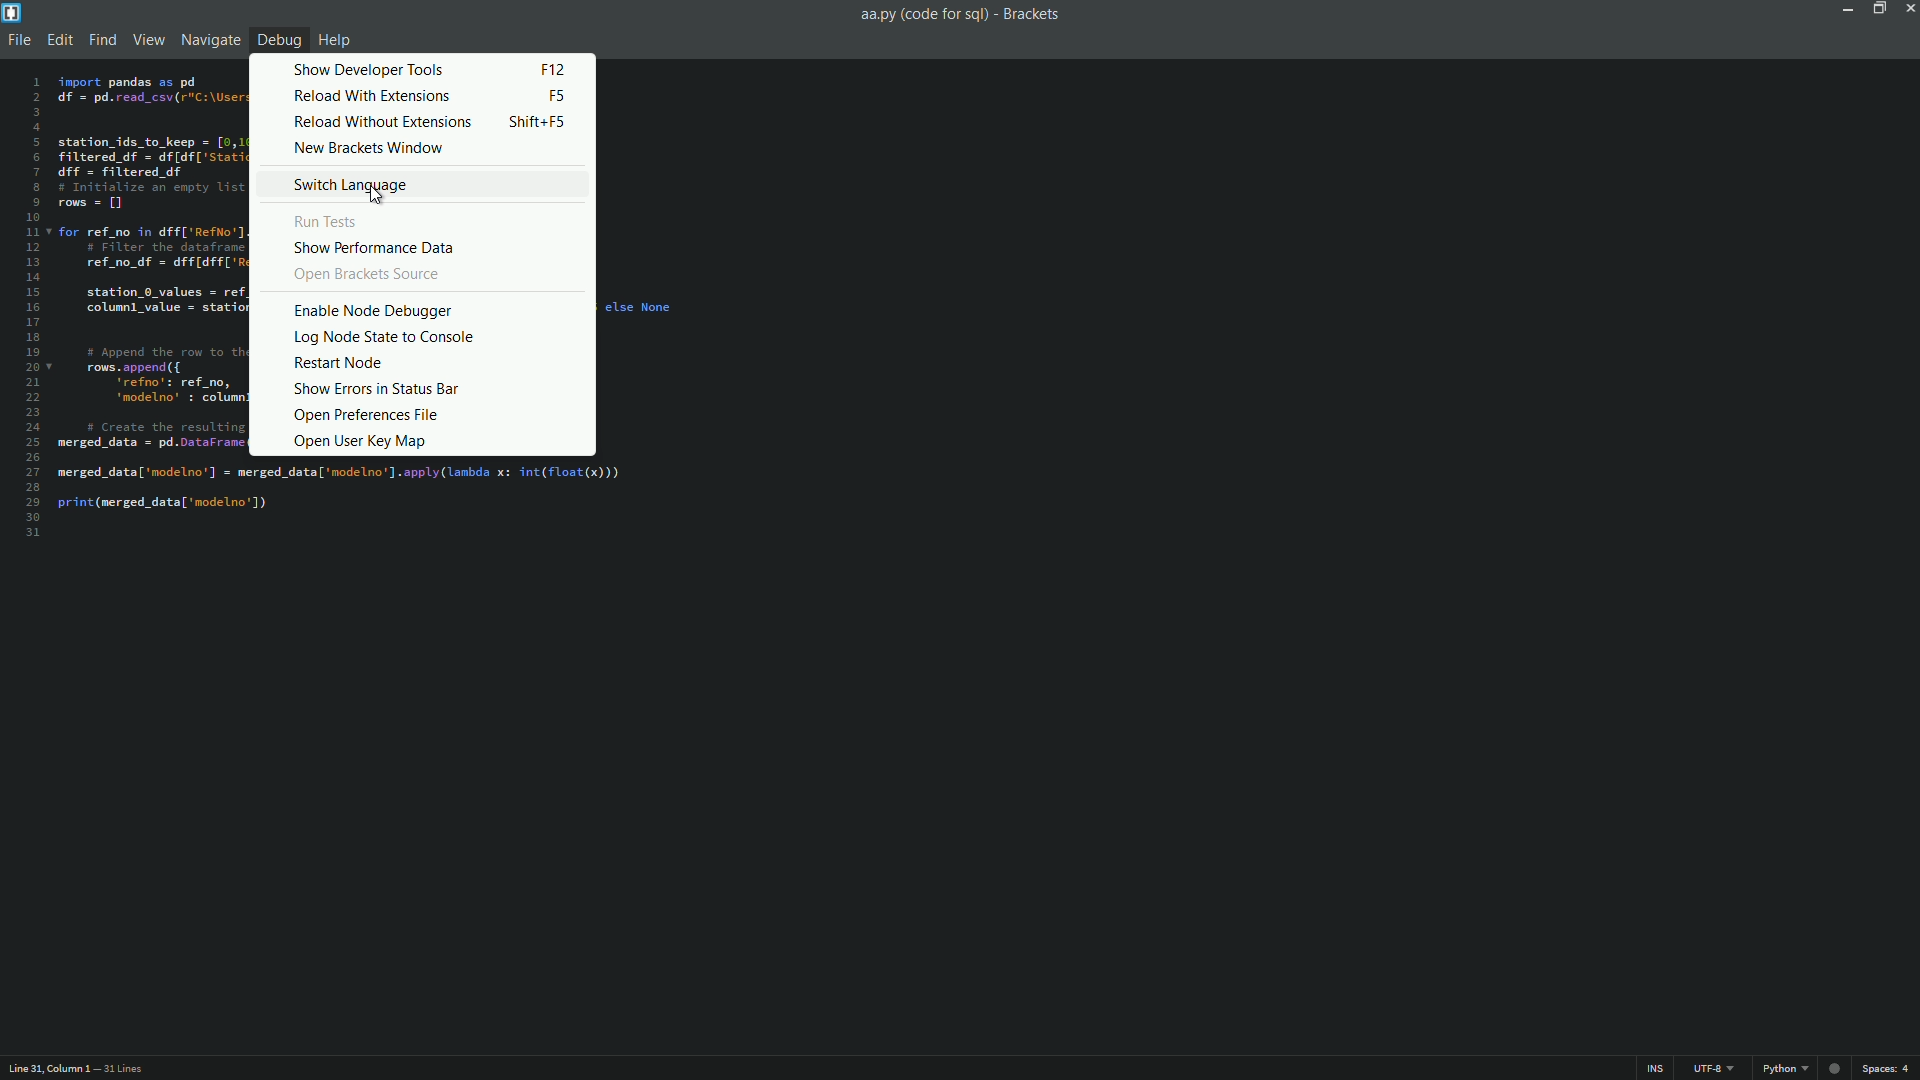 This screenshot has width=1920, height=1080. I want to click on space, so click(1891, 1070).